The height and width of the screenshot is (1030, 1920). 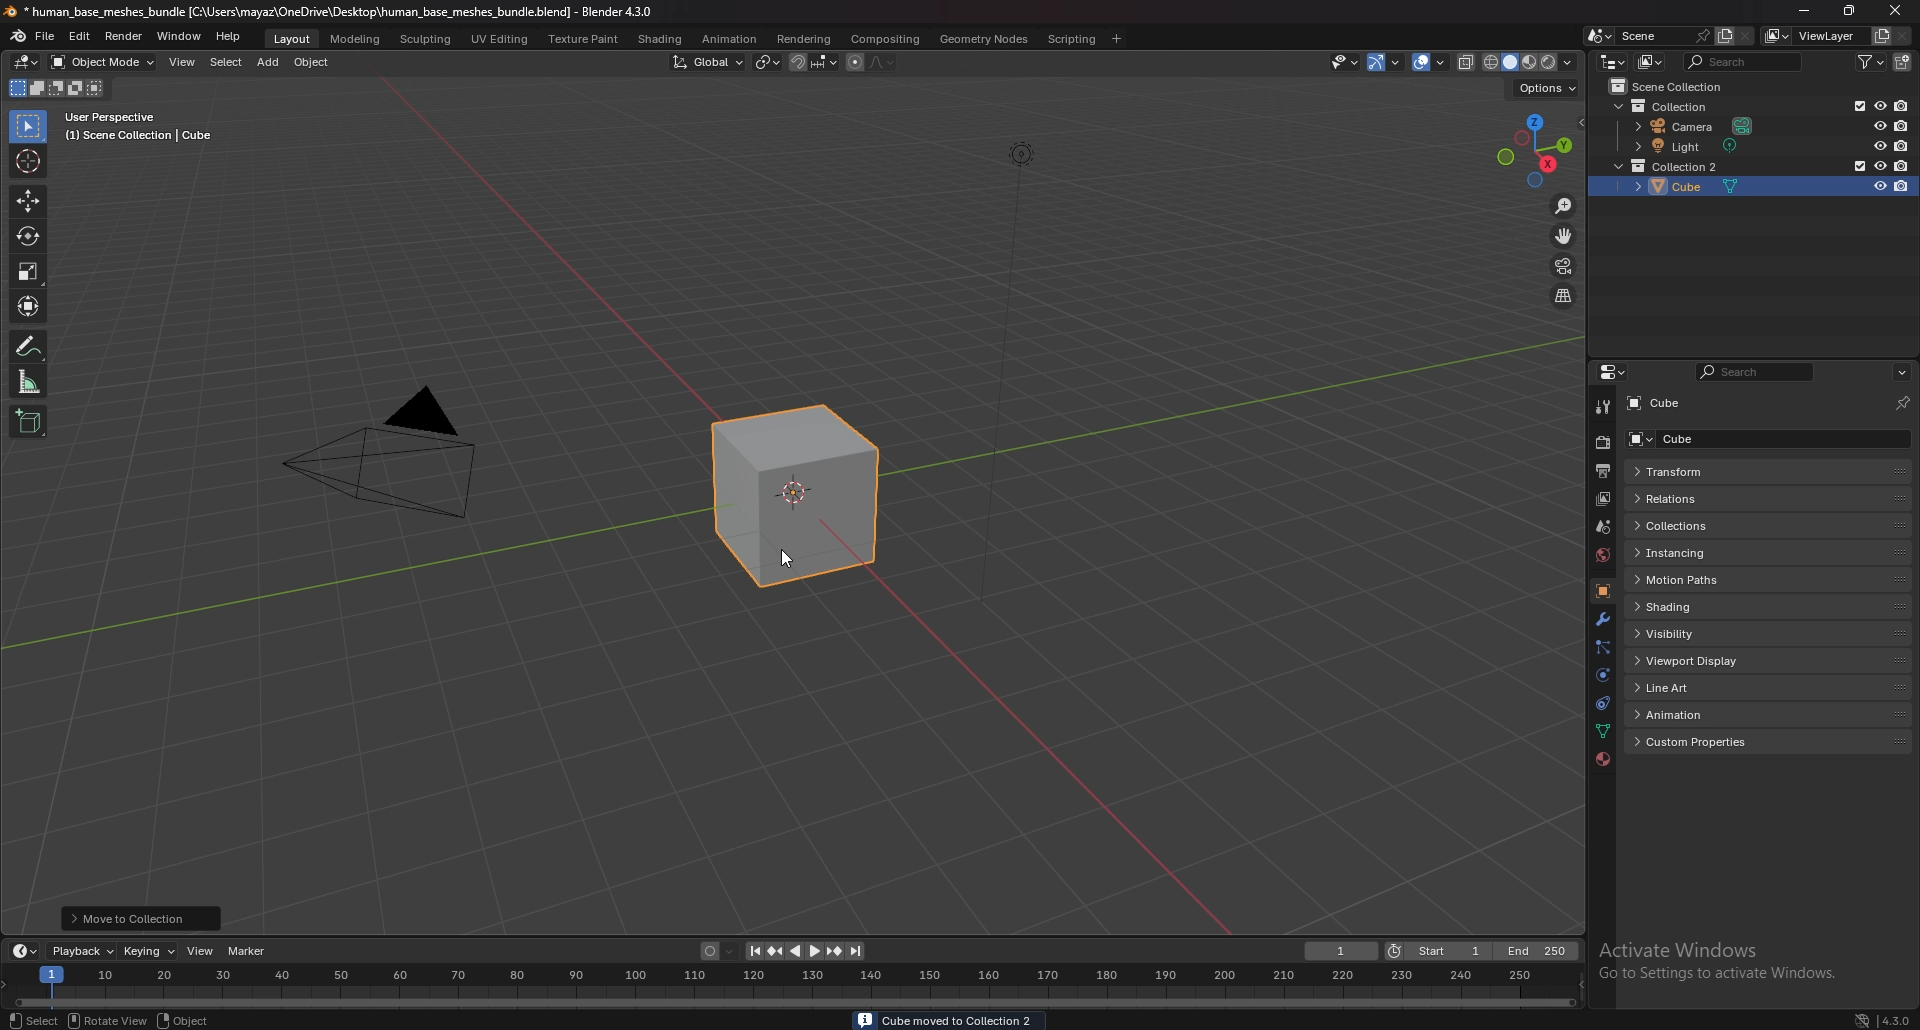 What do you see at coordinates (753, 951) in the screenshot?
I see `jump to endpoint` at bounding box center [753, 951].